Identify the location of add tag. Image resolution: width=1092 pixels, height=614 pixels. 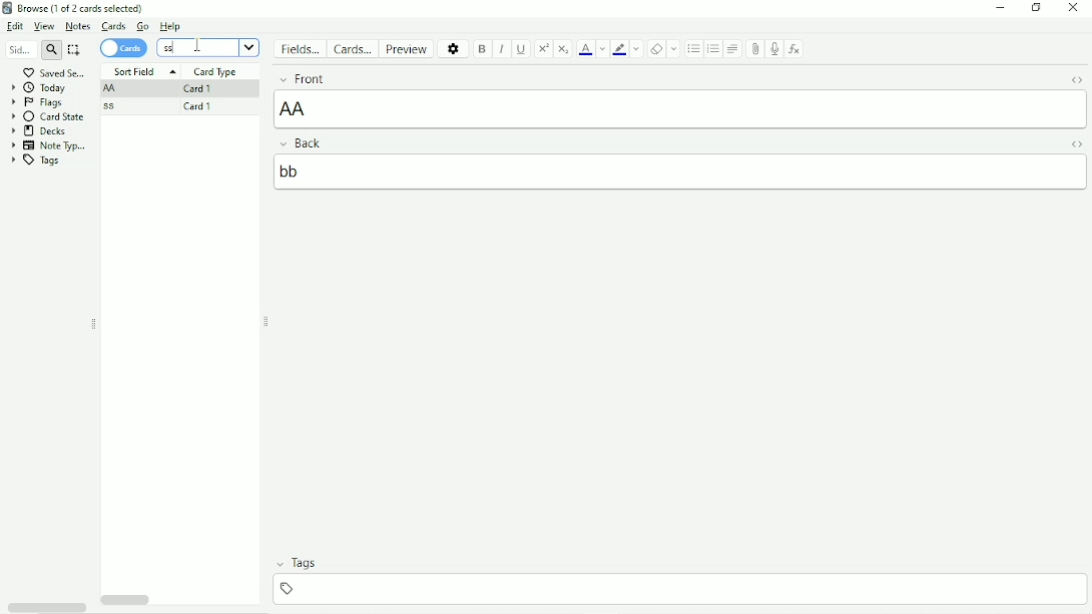
(684, 587).